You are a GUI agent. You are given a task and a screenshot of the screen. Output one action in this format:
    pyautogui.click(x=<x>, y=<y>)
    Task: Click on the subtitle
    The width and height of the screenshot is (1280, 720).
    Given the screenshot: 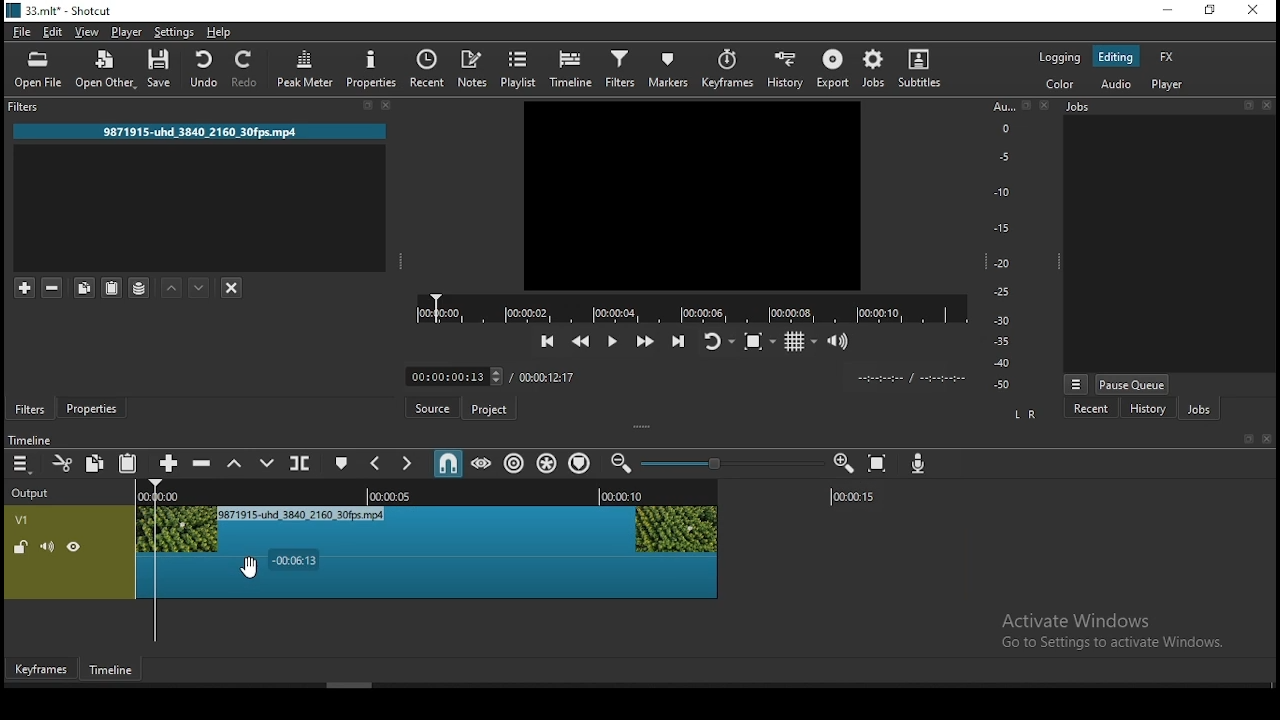 What is the action you would take?
    pyautogui.click(x=923, y=68)
    